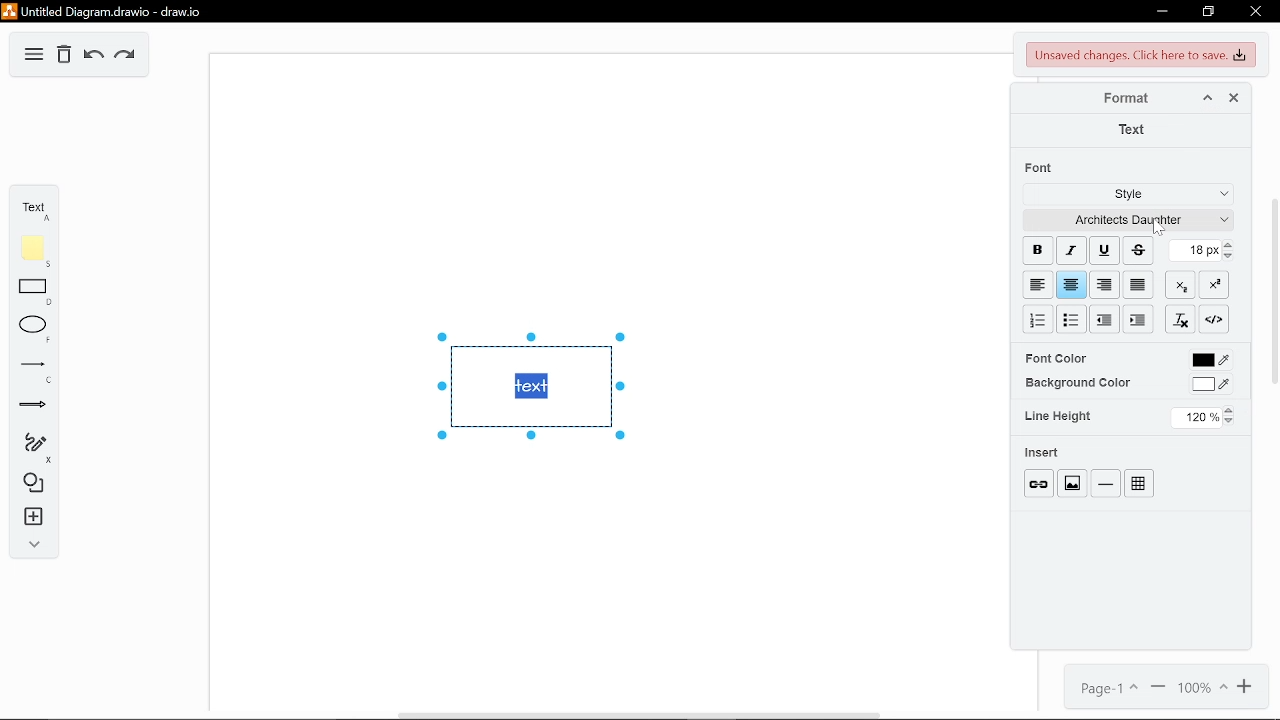 The image size is (1280, 720). Describe the element at coordinates (1140, 286) in the screenshot. I see `justified` at that location.